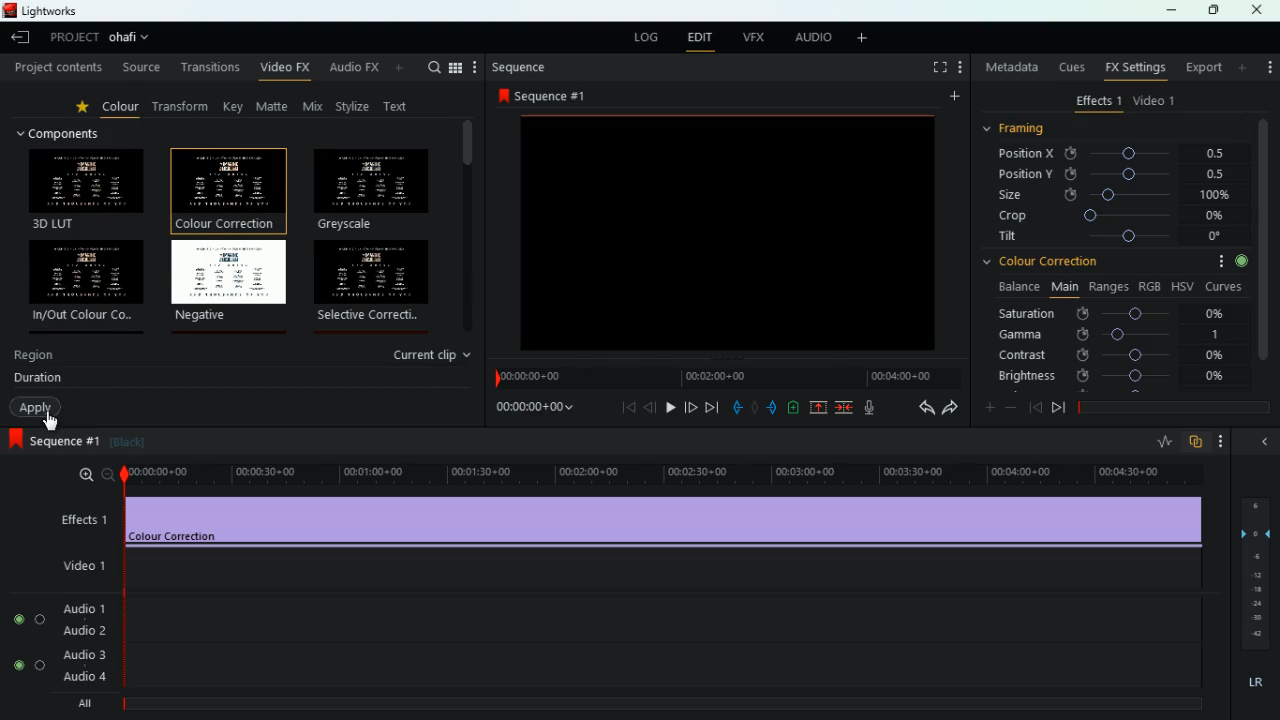 The height and width of the screenshot is (720, 1280). Describe the element at coordinates (370, 190) in the screenshot. I see `greyscale` at that location.